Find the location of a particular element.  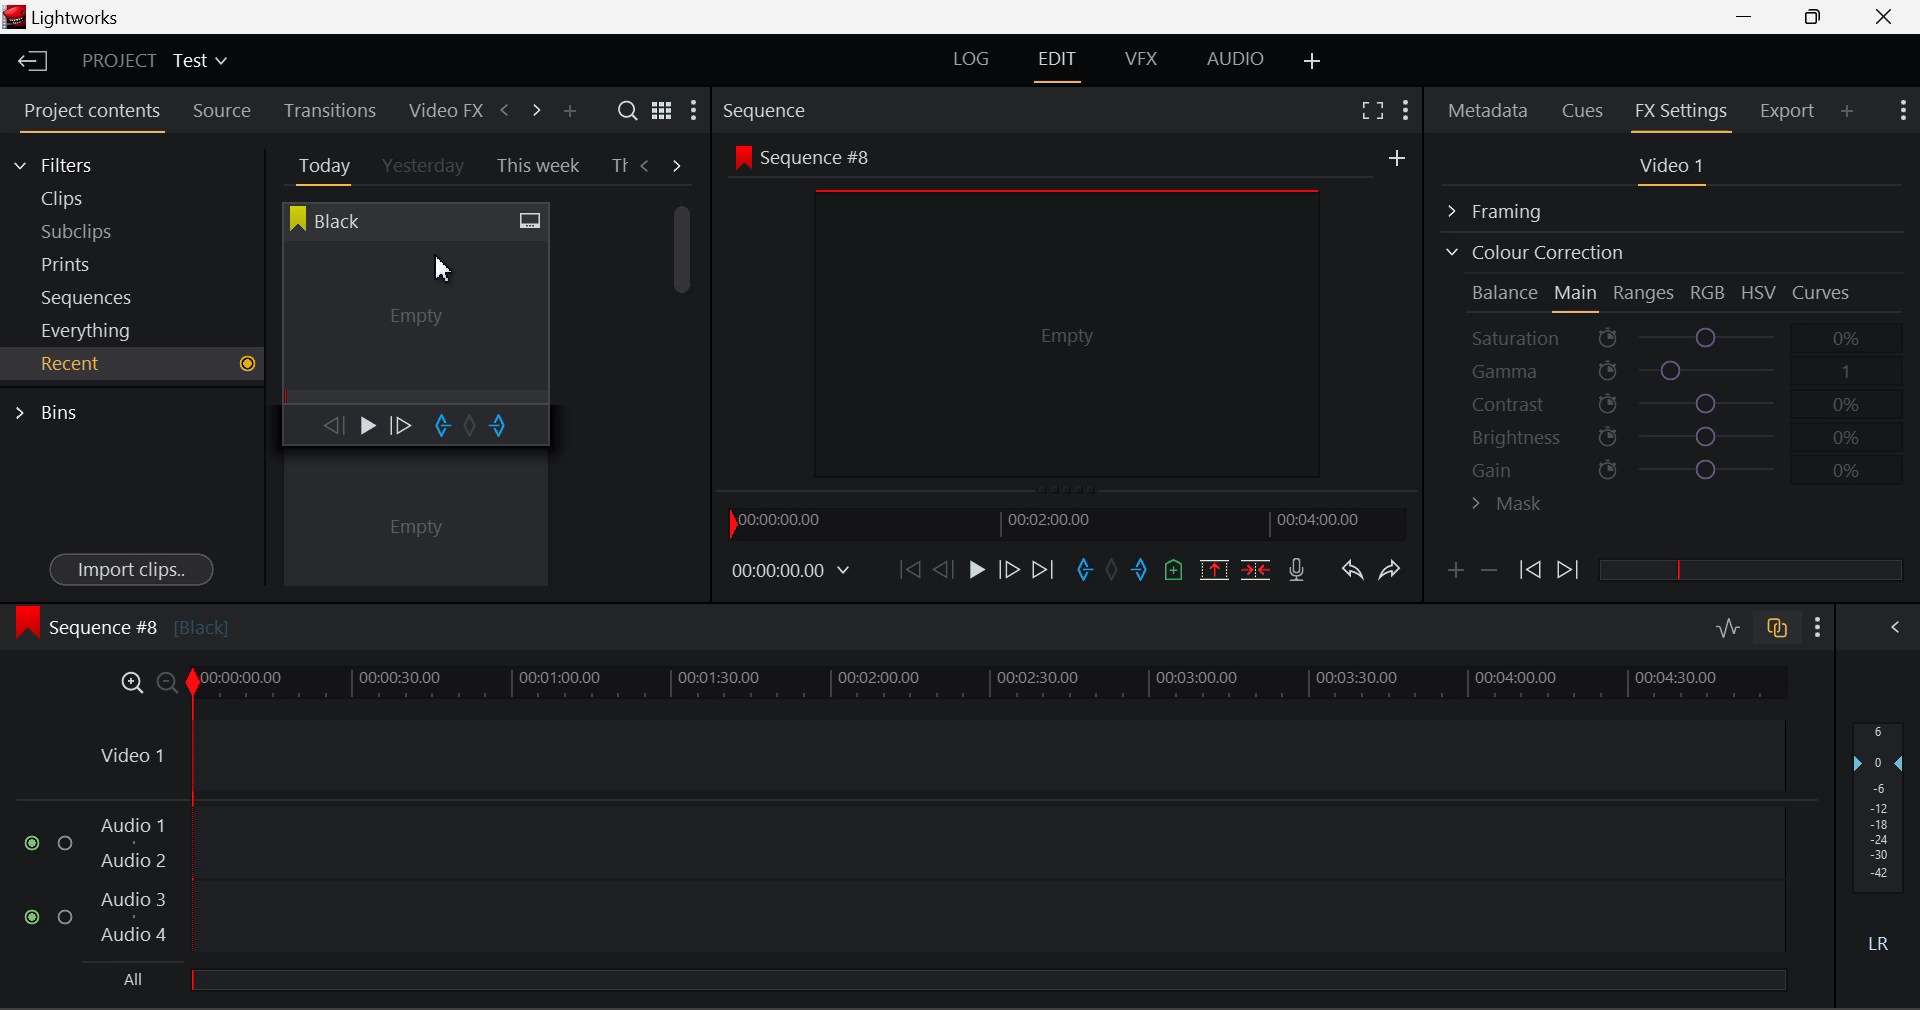

Previous Panel is located at coordinates (504, 111).